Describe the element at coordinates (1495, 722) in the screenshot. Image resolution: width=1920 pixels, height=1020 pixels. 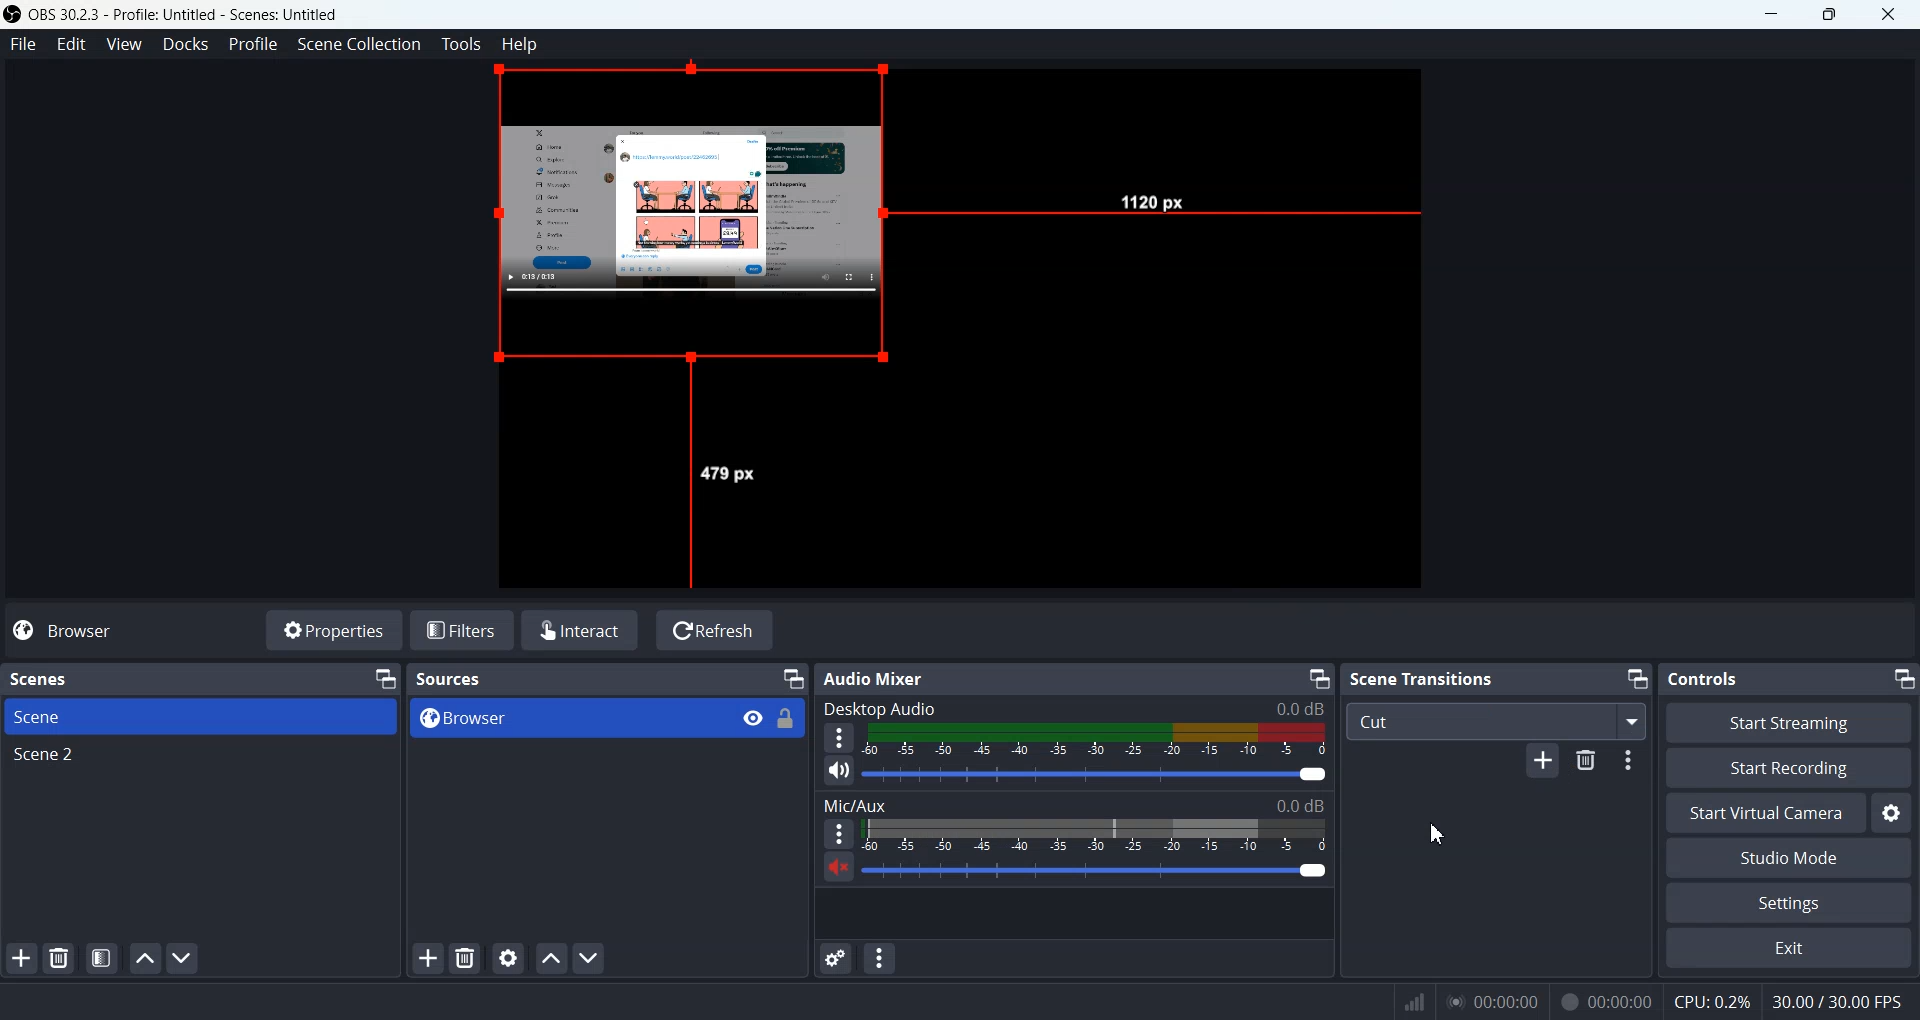
I see `Cut` at that location.